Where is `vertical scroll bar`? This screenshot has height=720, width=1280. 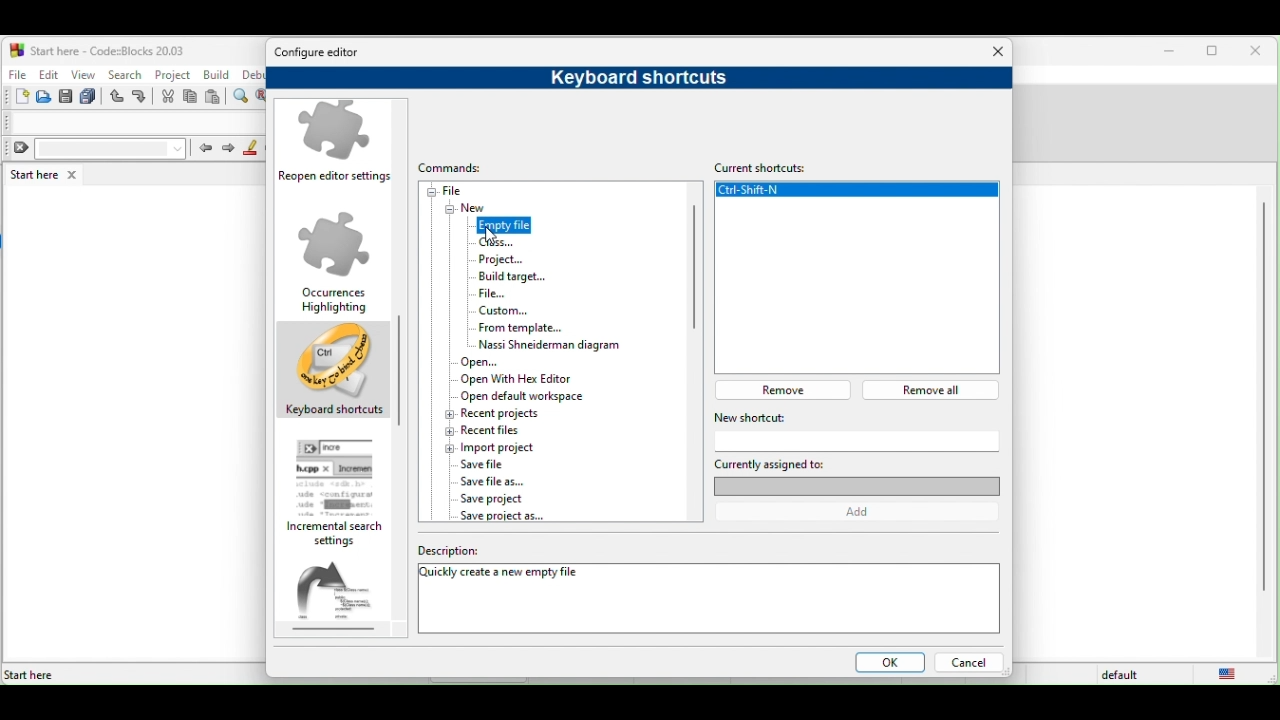 vertical scroll bar is located at coordinates (693, 273).